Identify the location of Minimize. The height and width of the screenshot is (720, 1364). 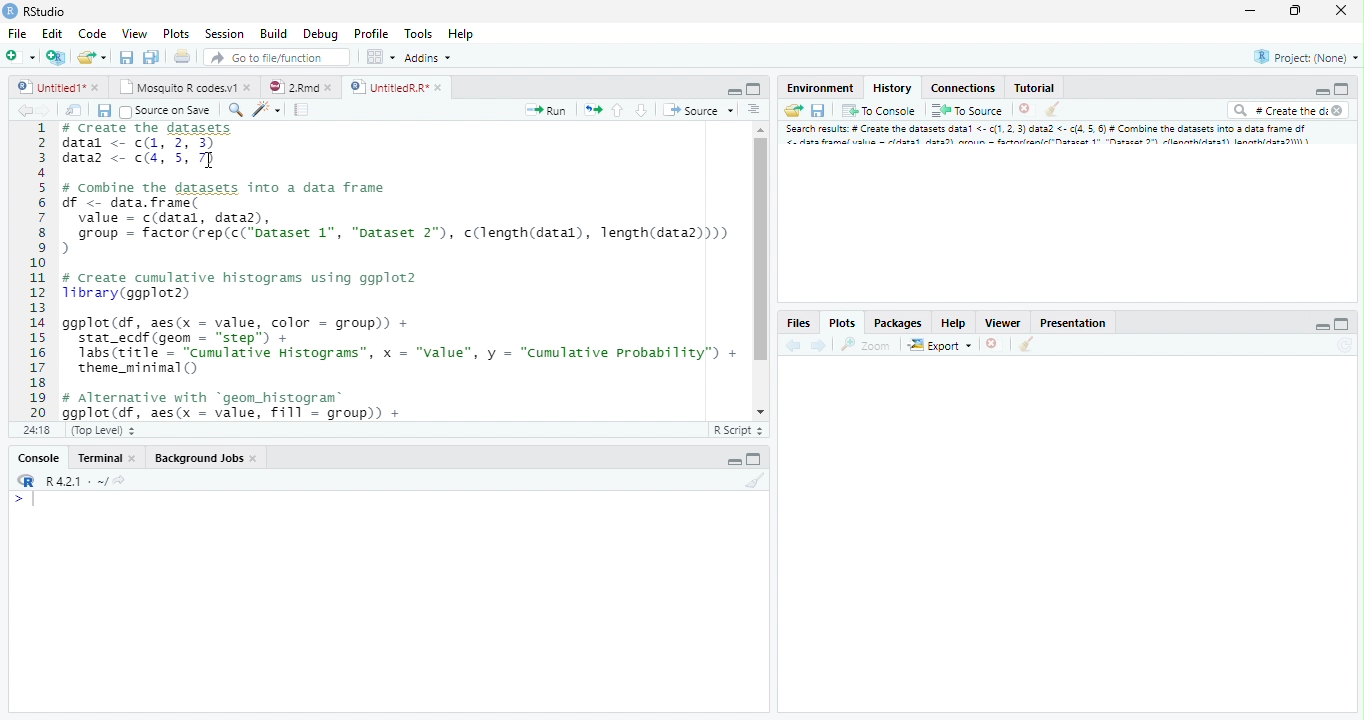
(1321, 92).